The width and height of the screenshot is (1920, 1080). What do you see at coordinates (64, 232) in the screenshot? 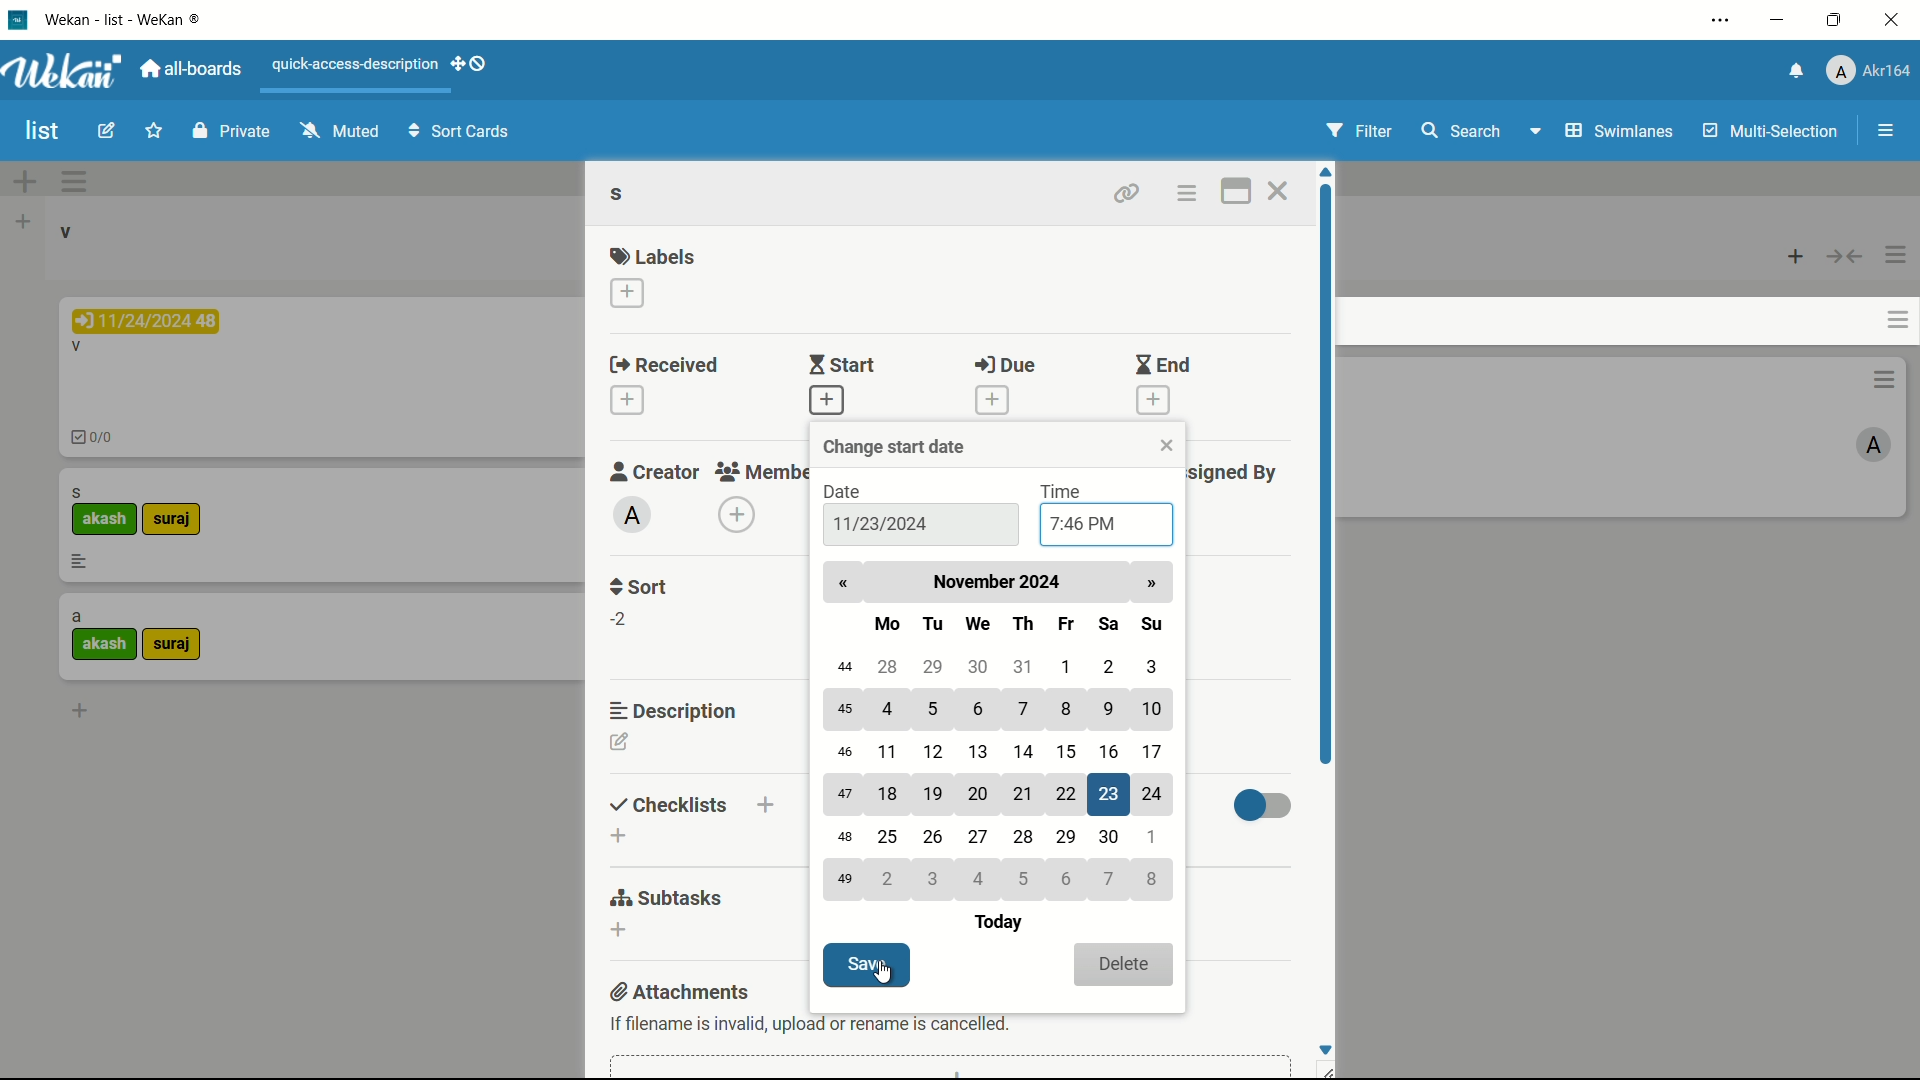
I see `list name` at bounding box center [64, 232].